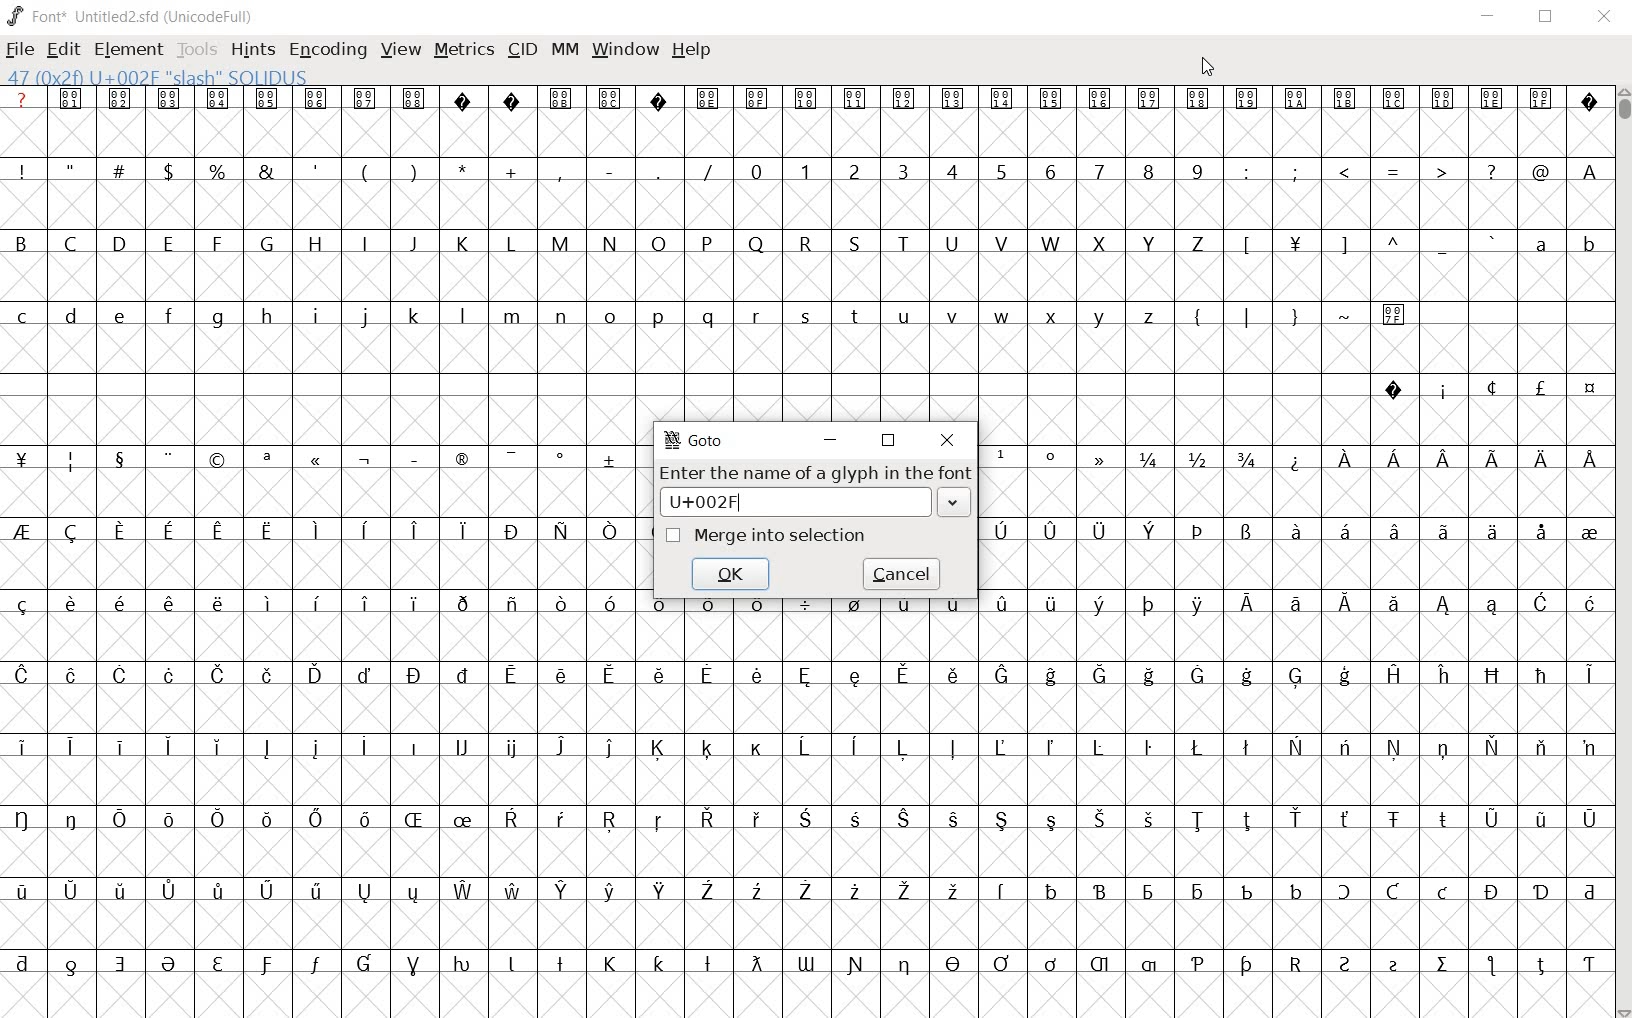 The width and height of the screenshot is (1632, 1018). I want to click on special letters, so click(322, 603).